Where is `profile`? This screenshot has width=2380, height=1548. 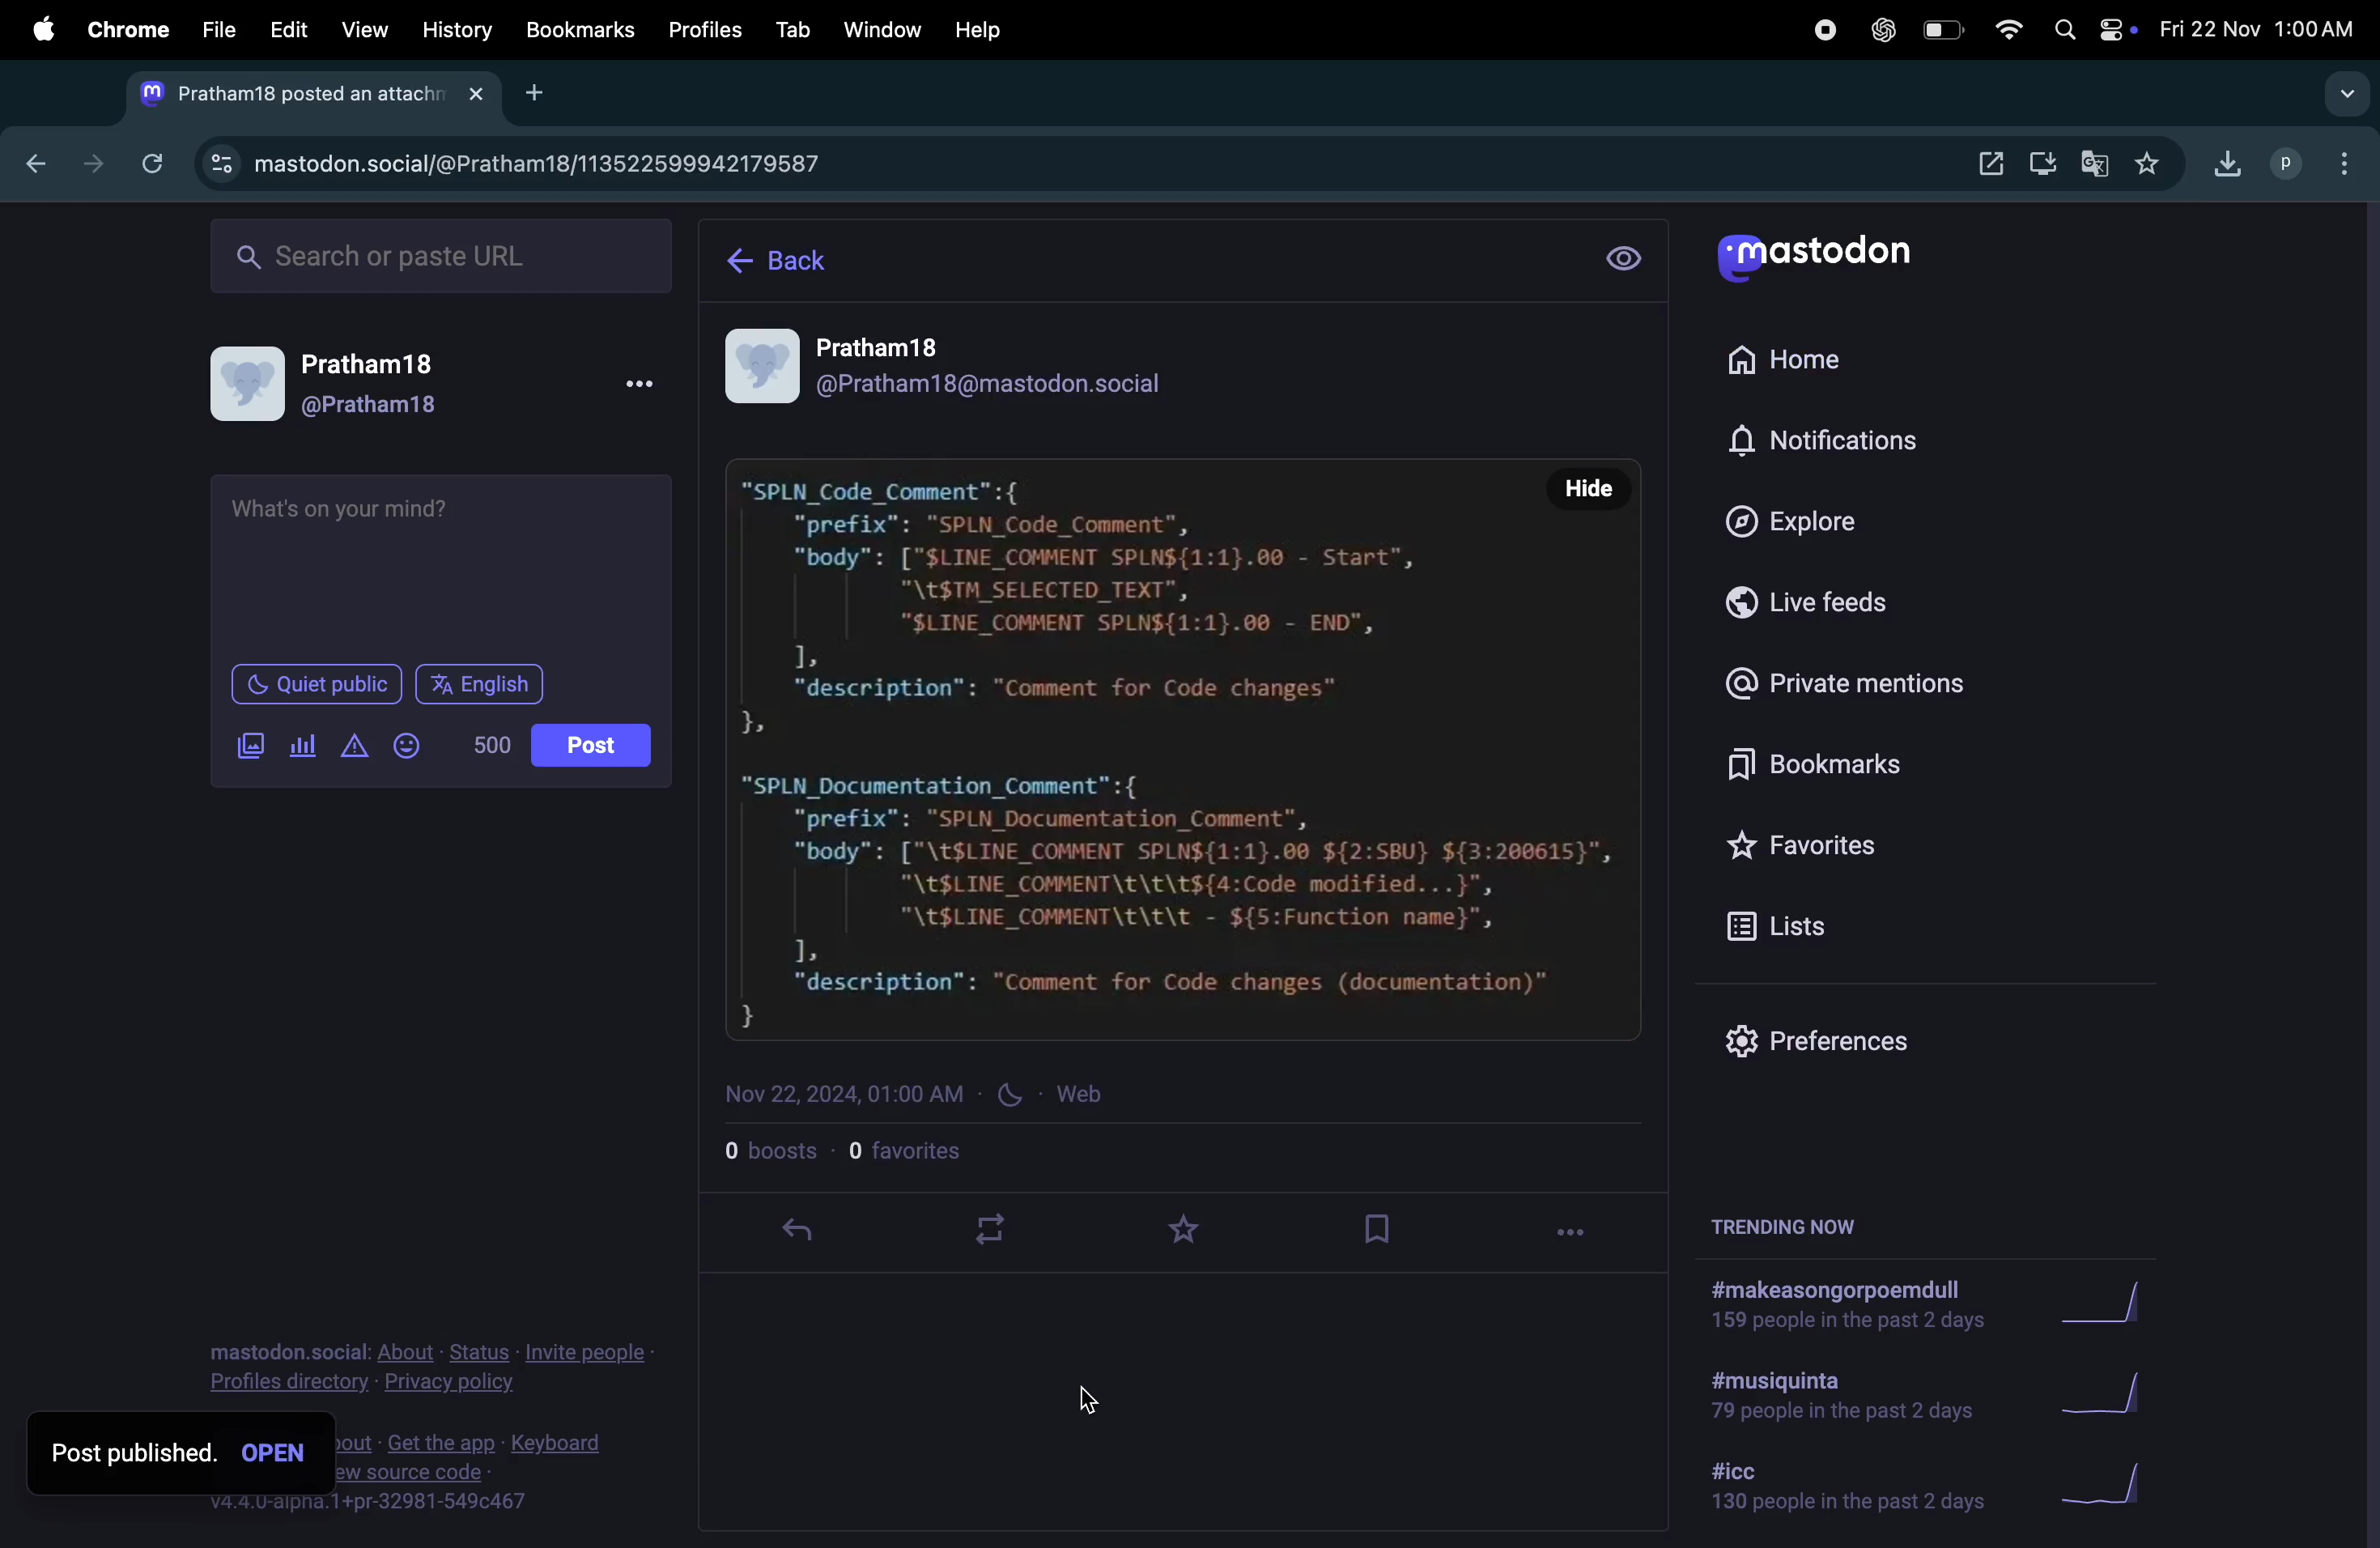
profile is located at coordinates (2276, 164).